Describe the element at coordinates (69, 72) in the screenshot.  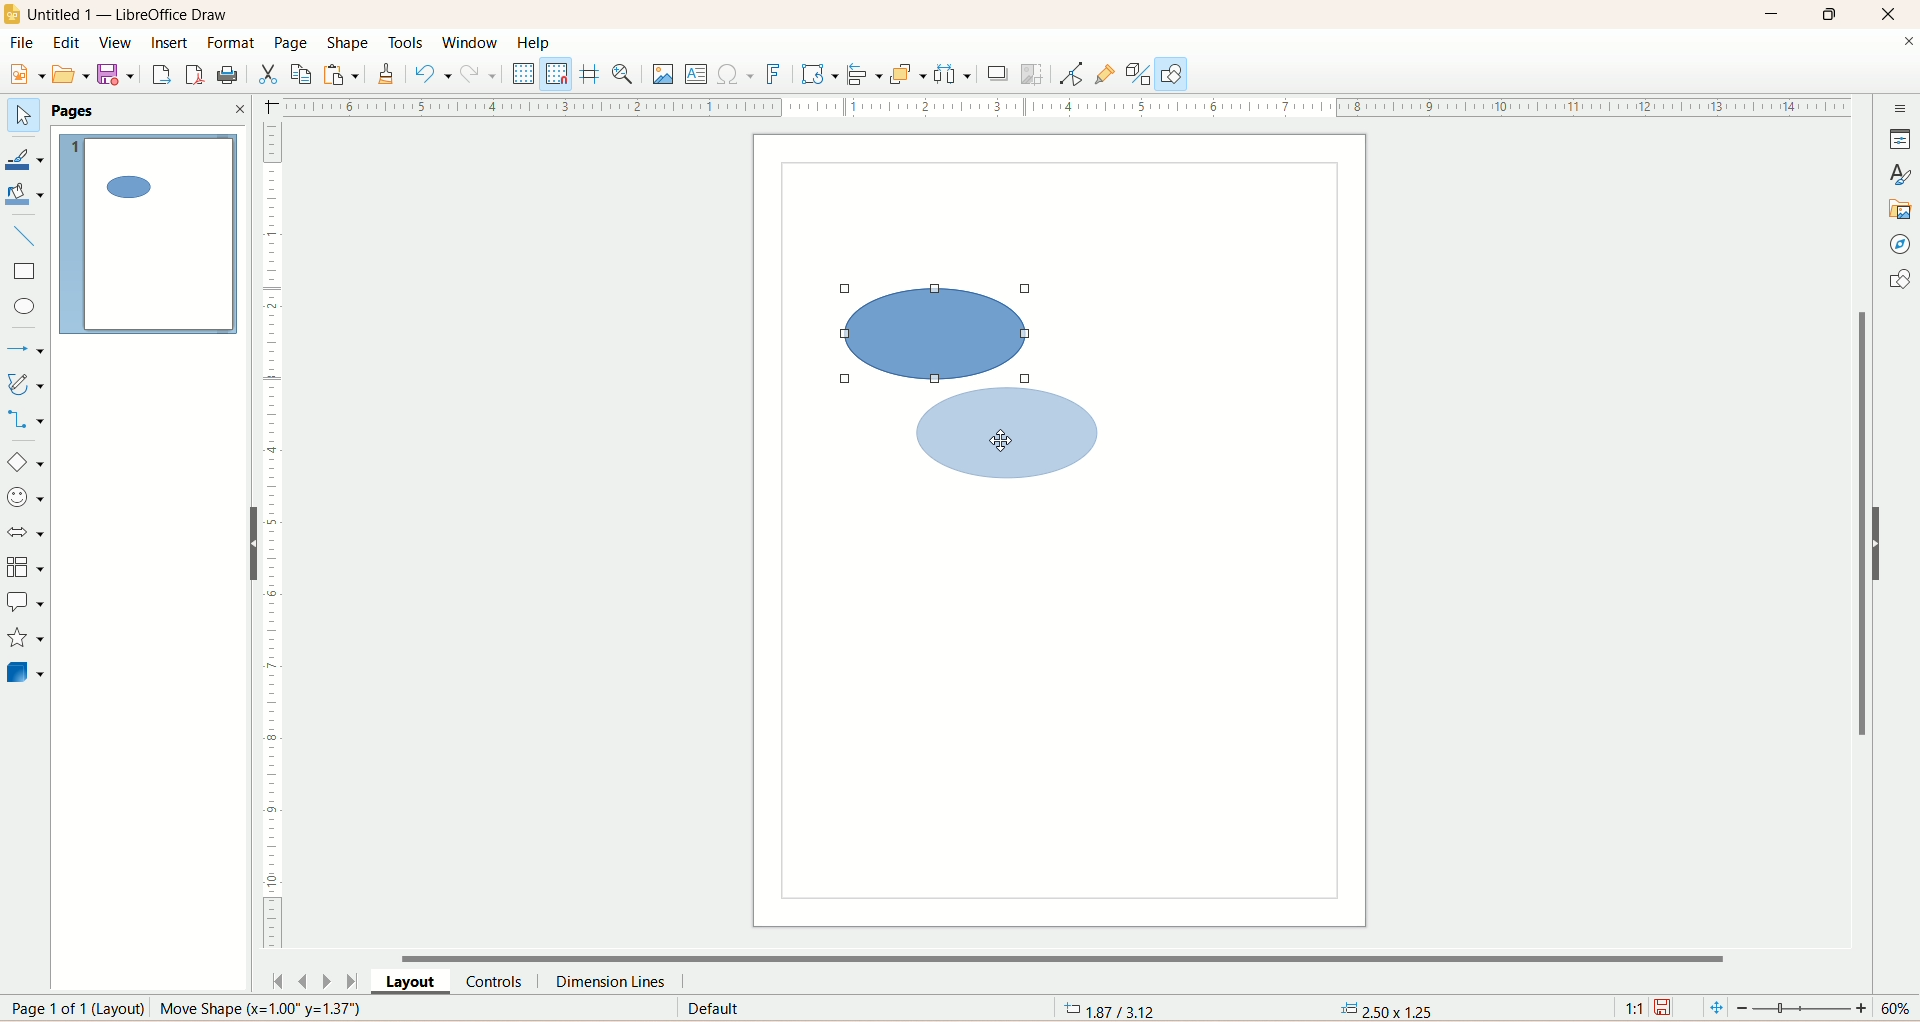
I see `open` at that location.